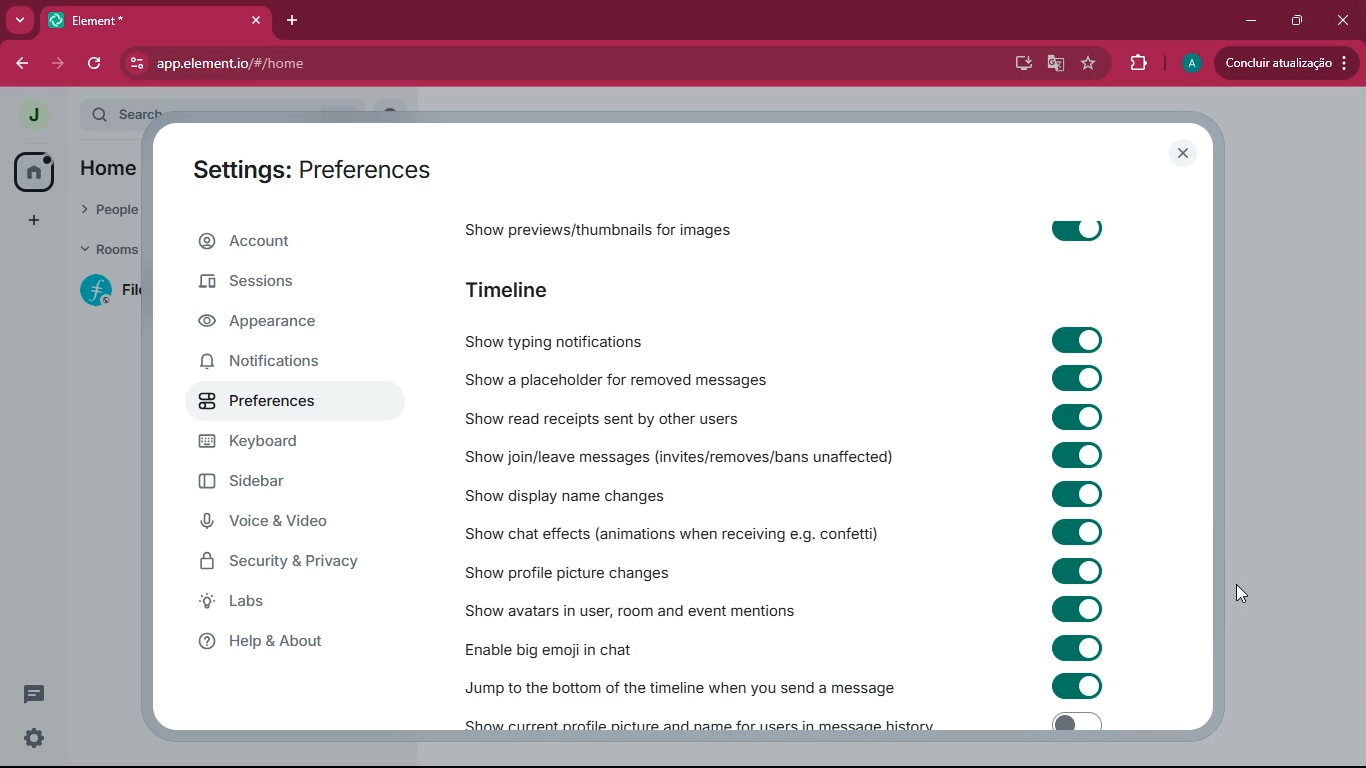 This screenshot has height=768, width=1366. Describe the element at coordinates (1081, 609) in the screenshot. I see `toggle on ` at that location.